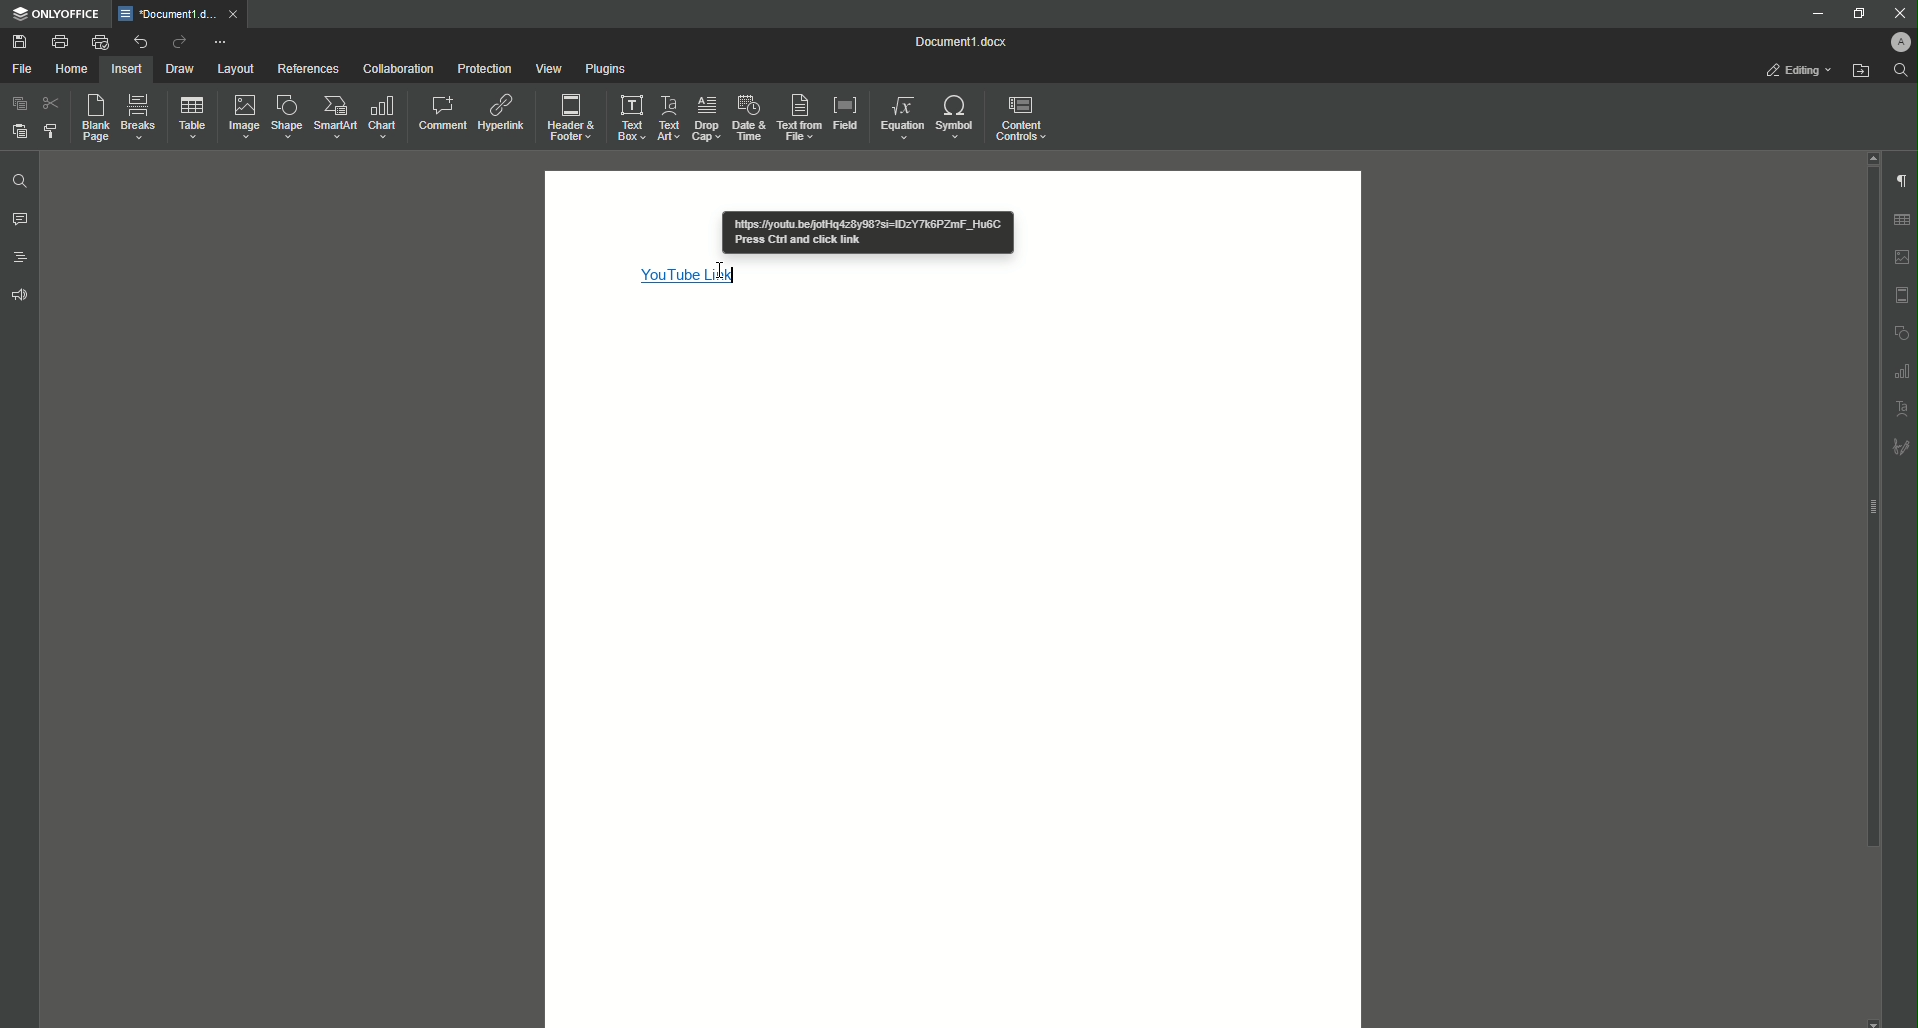  Describe the element at coordinates (1810, 13) in the screenshot. I see `Minimize` at that location.